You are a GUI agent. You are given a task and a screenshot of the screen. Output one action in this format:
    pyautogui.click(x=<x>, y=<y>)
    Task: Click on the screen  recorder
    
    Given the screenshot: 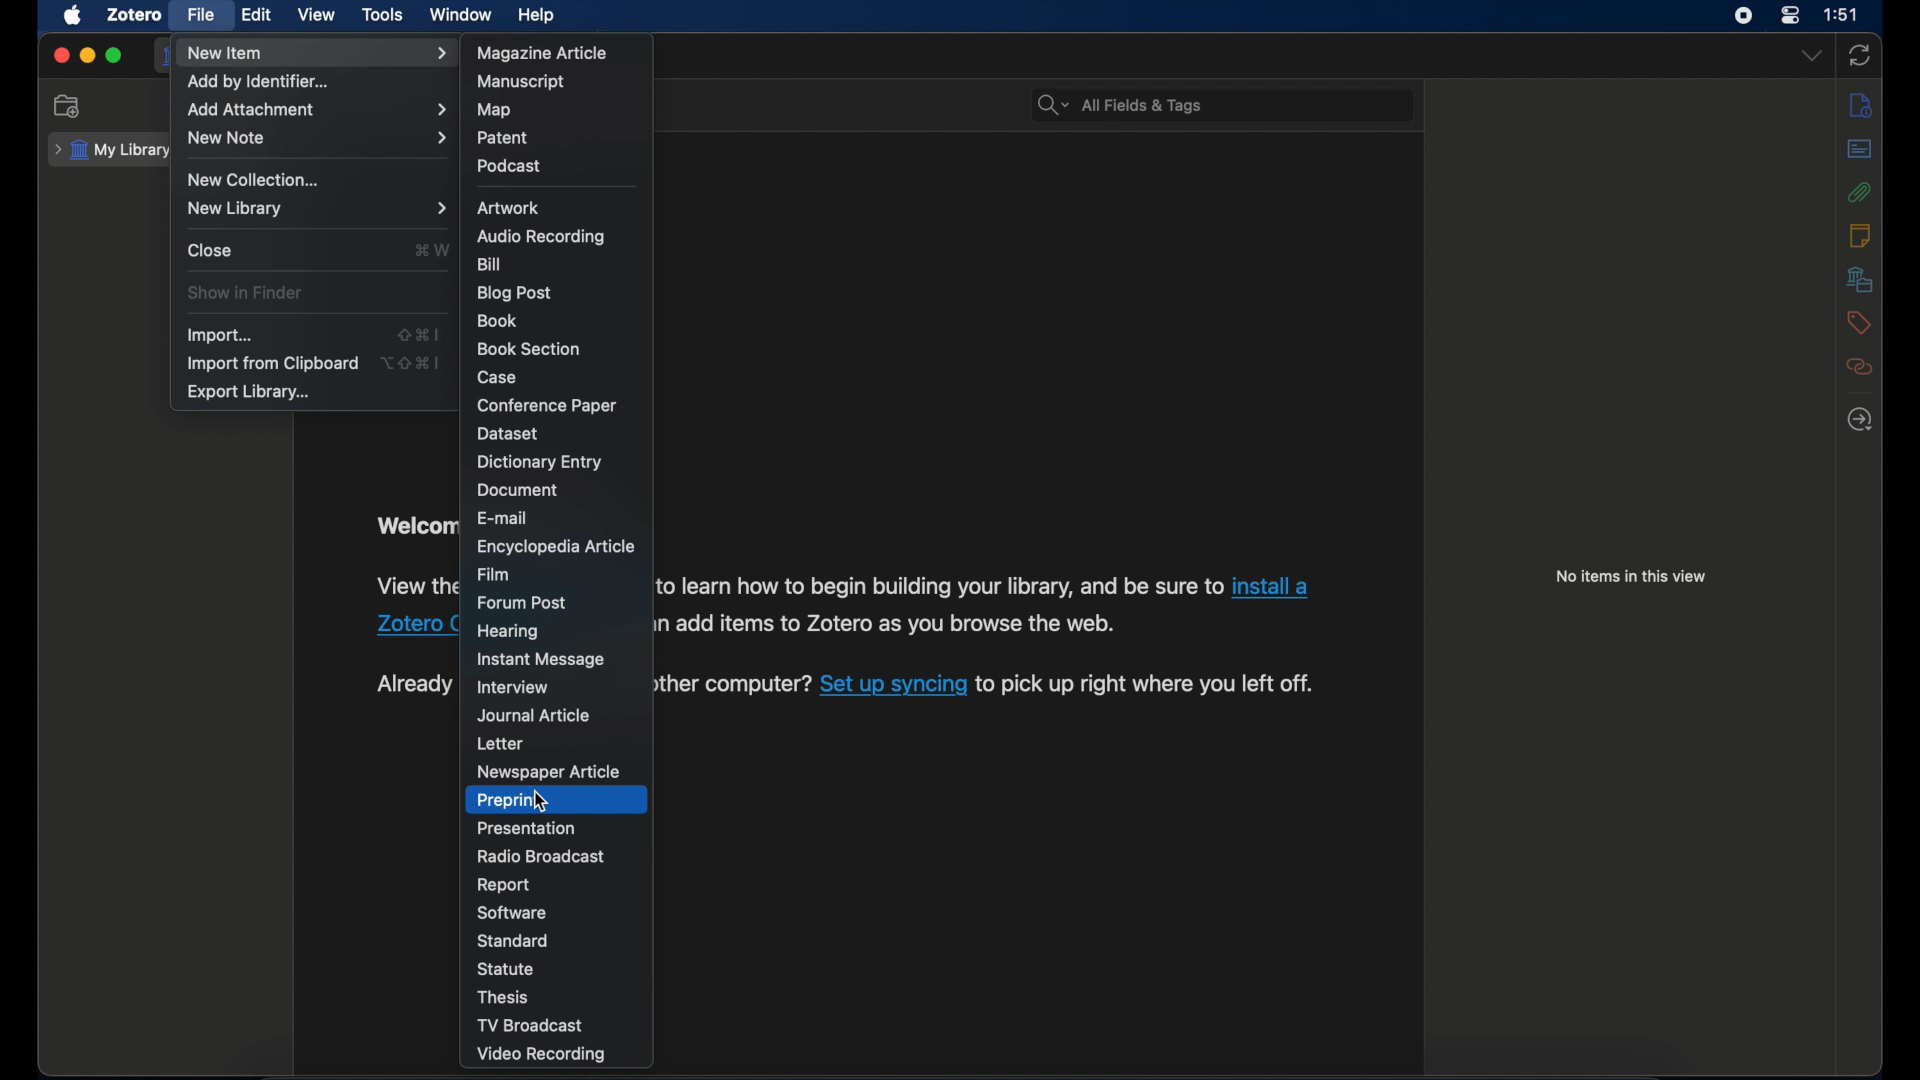 What is the action you would take?
    pyautogui.click(x=1742, y=16)
    